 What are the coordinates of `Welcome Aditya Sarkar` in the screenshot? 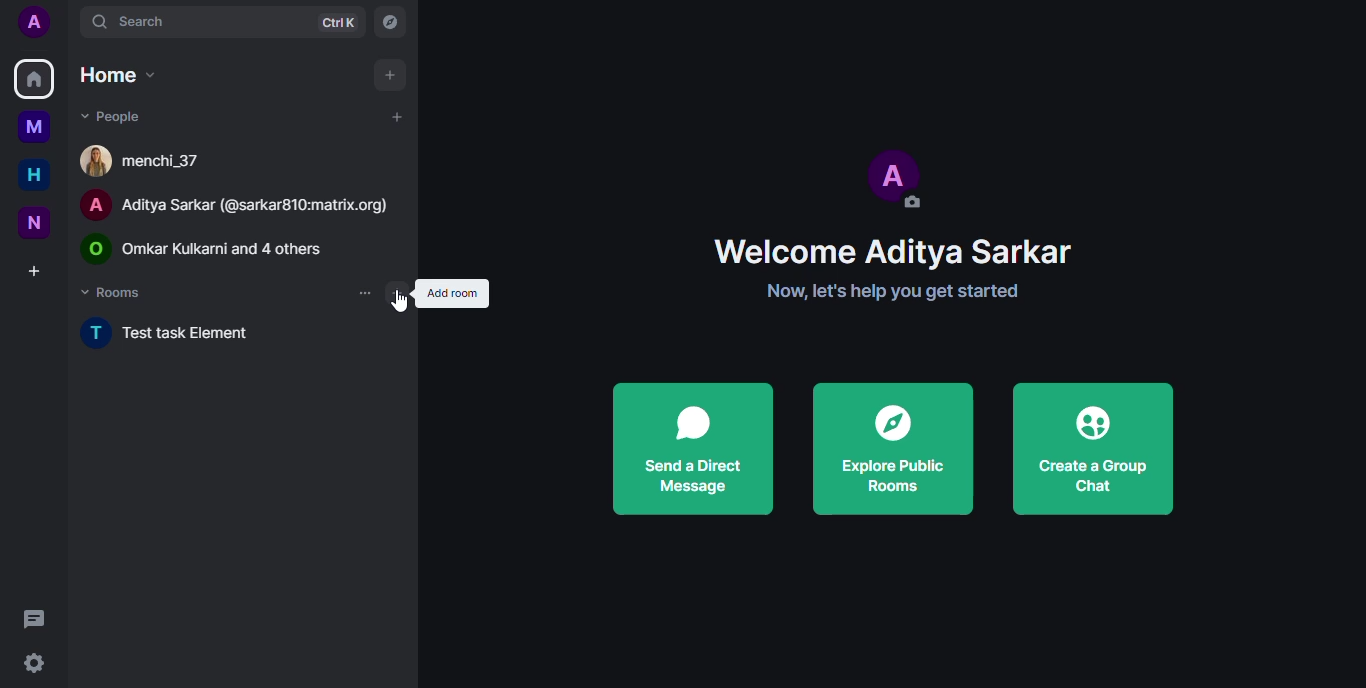 It's located at (851, 248).